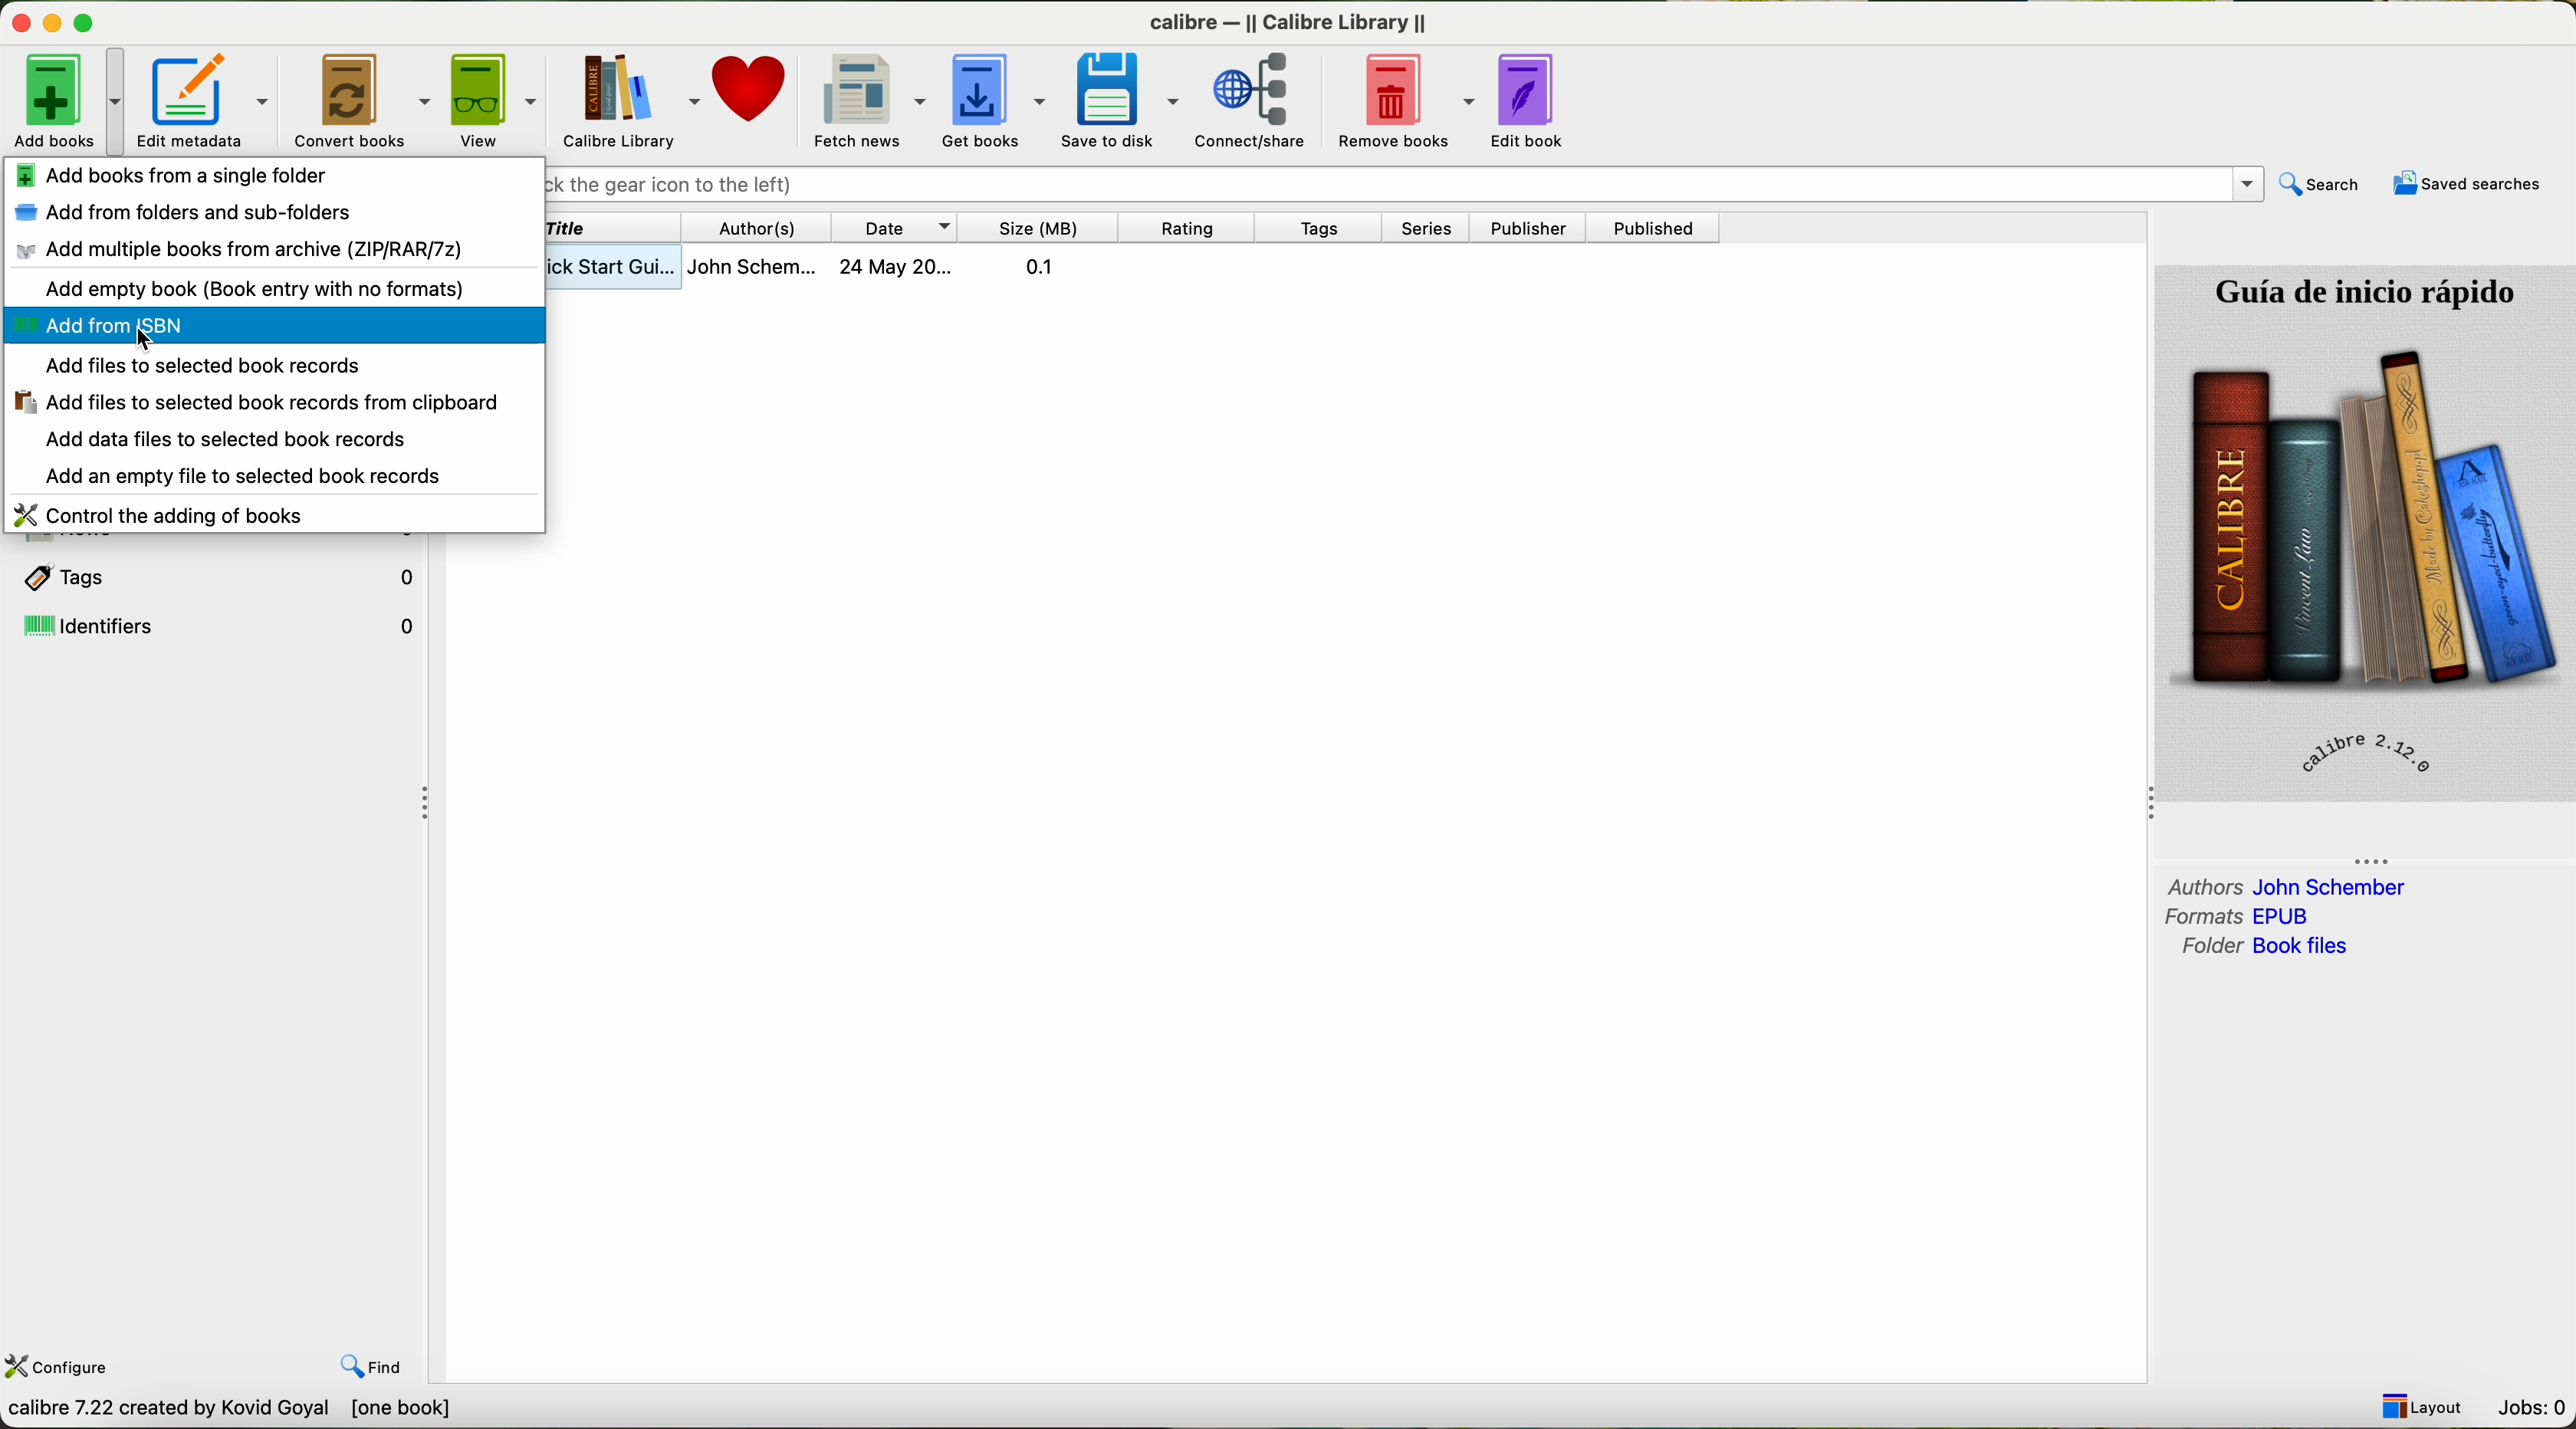  Describe the element at coordinates (1657, 229) in the screenshot. I see `published` at that location.